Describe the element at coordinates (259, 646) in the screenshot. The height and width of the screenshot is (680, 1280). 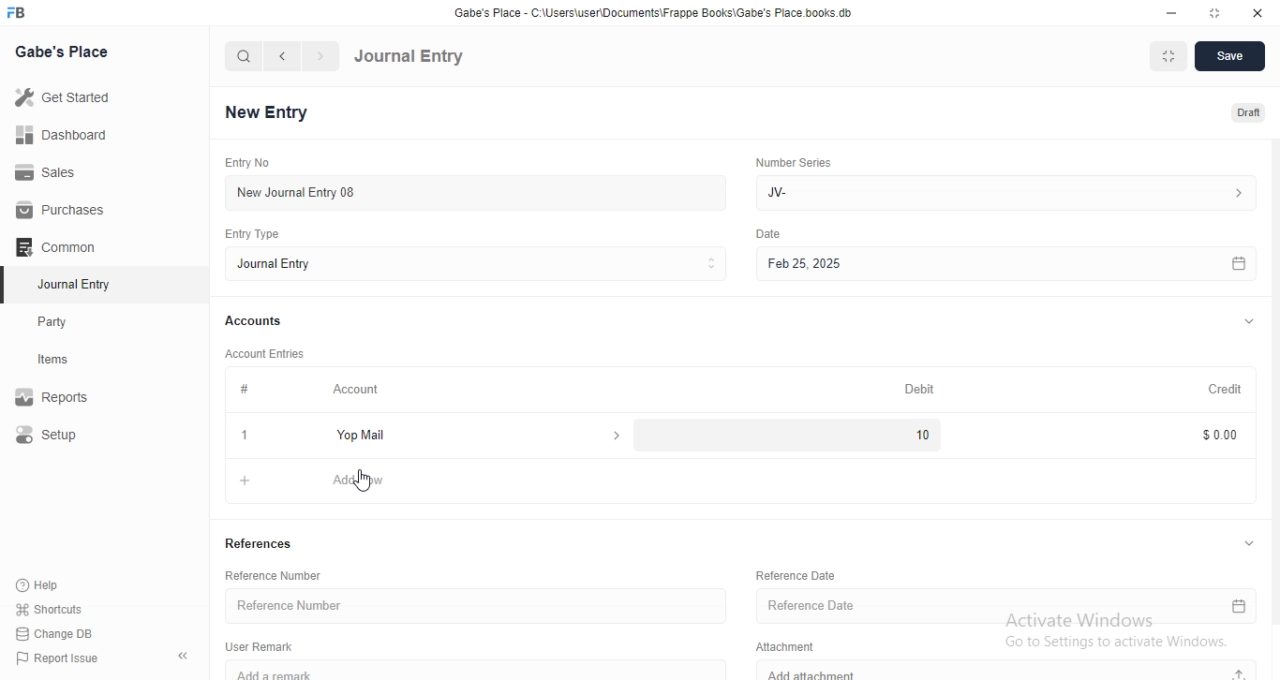
I see `User Remark` at that location.